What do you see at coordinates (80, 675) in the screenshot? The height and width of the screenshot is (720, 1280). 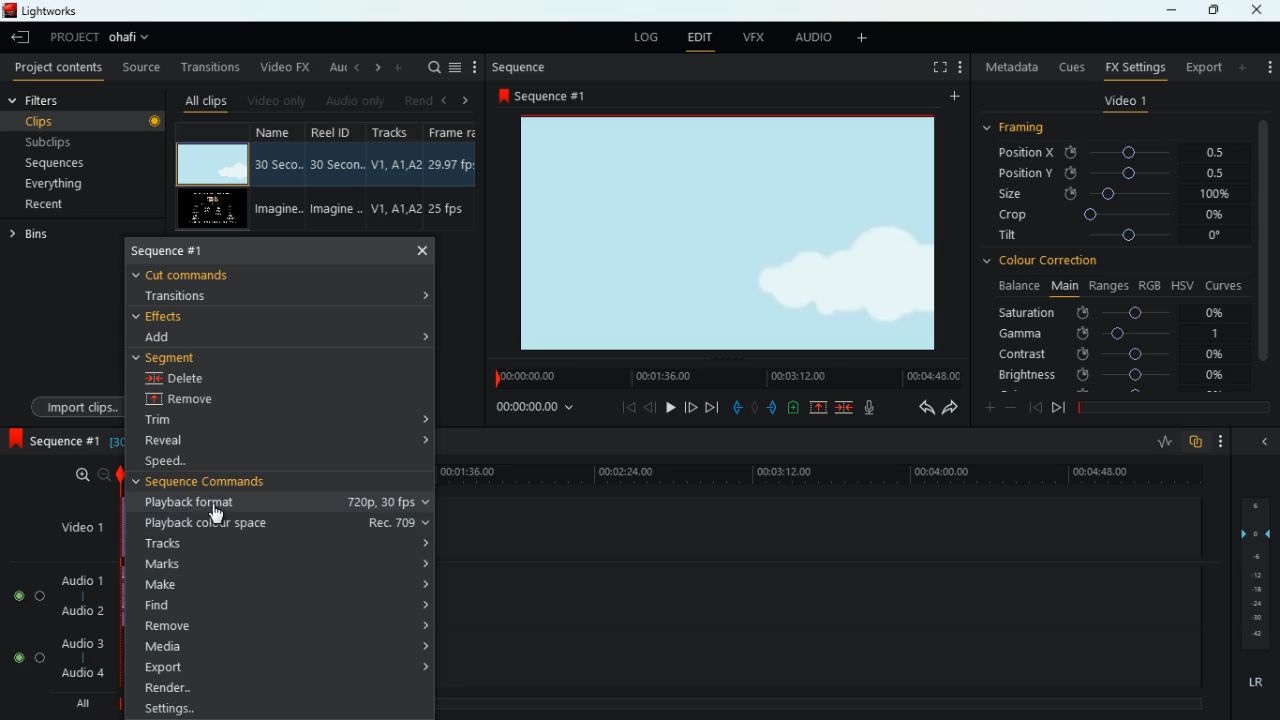 I see `audio 4` at bounding box center [80, 675].